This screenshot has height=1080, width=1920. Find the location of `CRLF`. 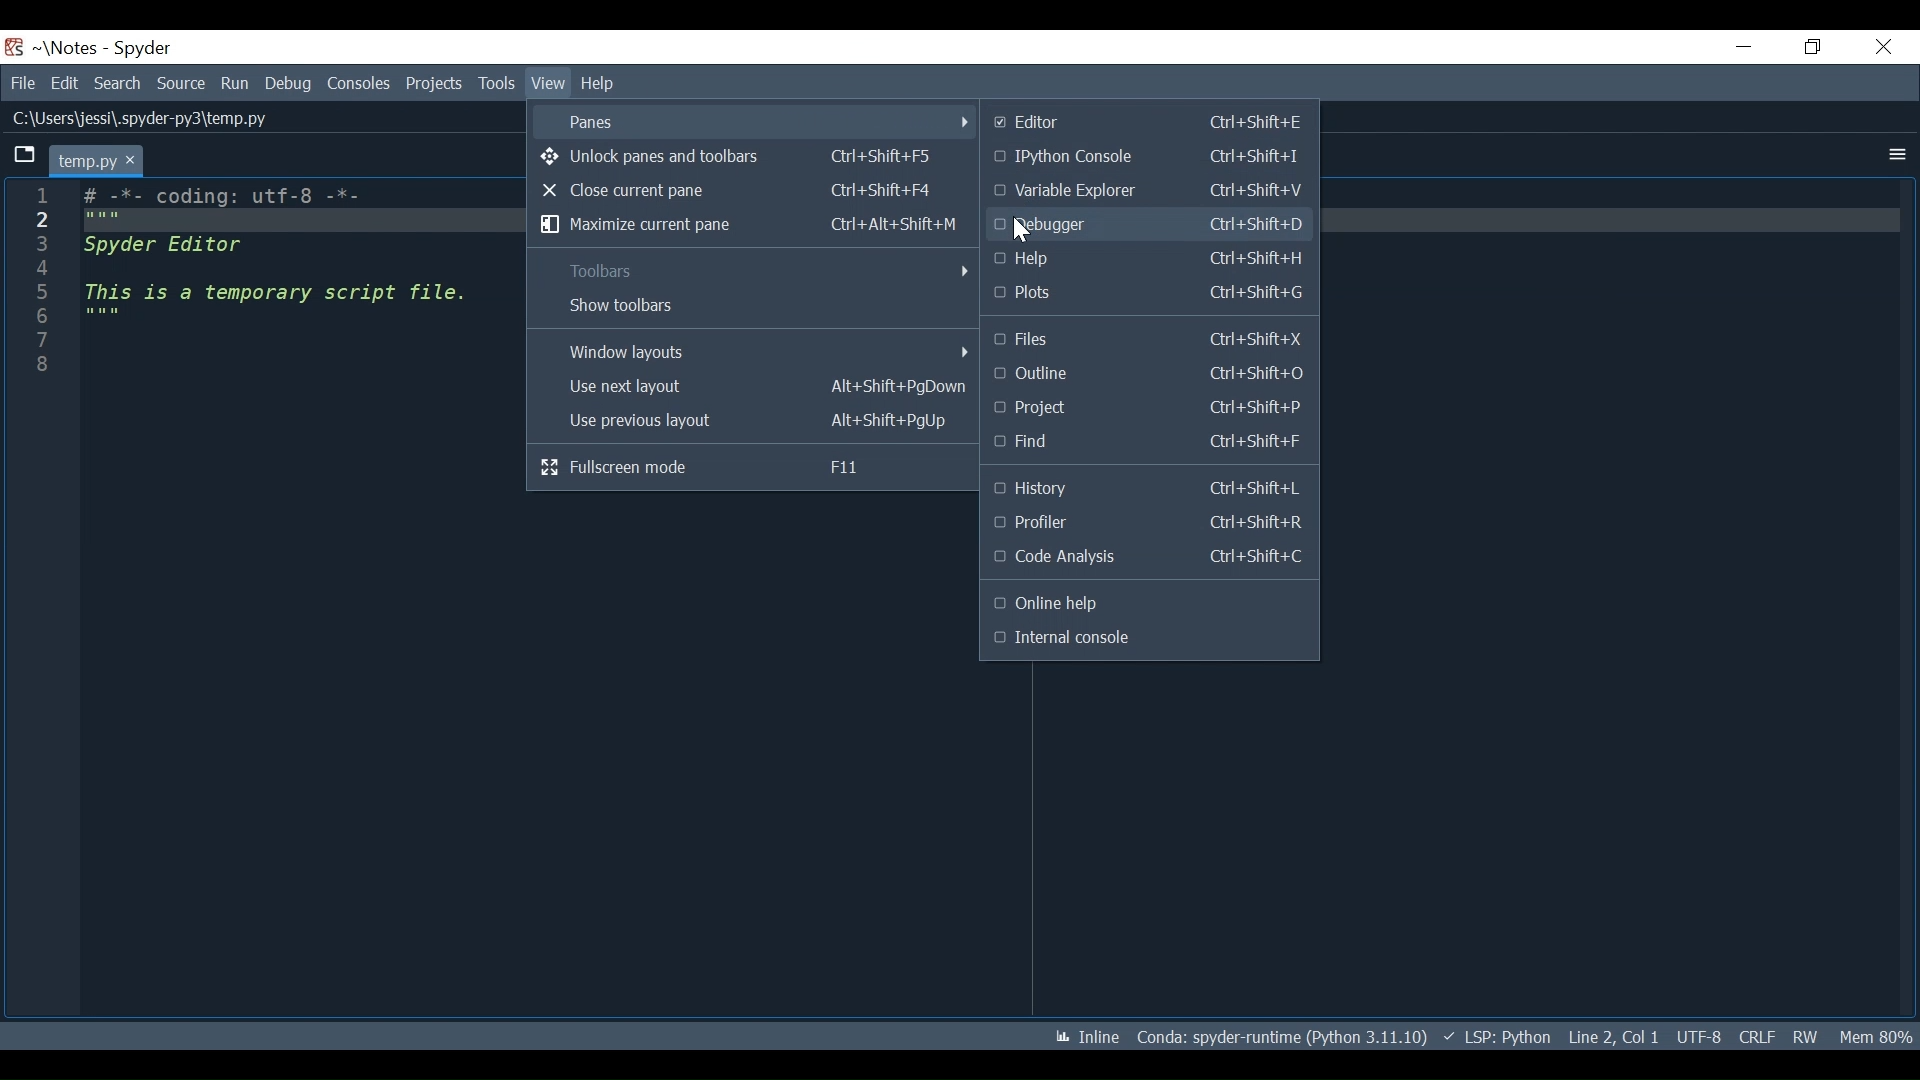

CRLF is located at coordinates (1756, 1037).